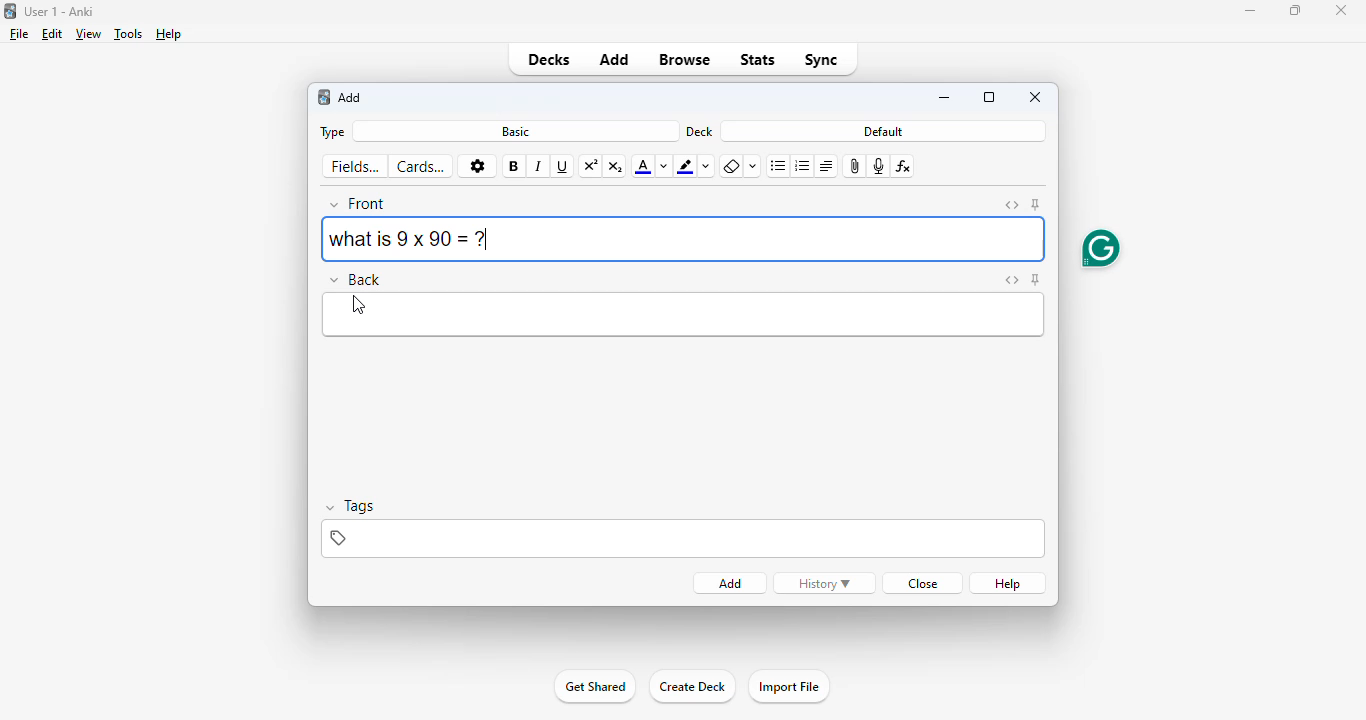  Describe the element at coordinates (9, 11) in the screenshot. I see `logo` at that location.